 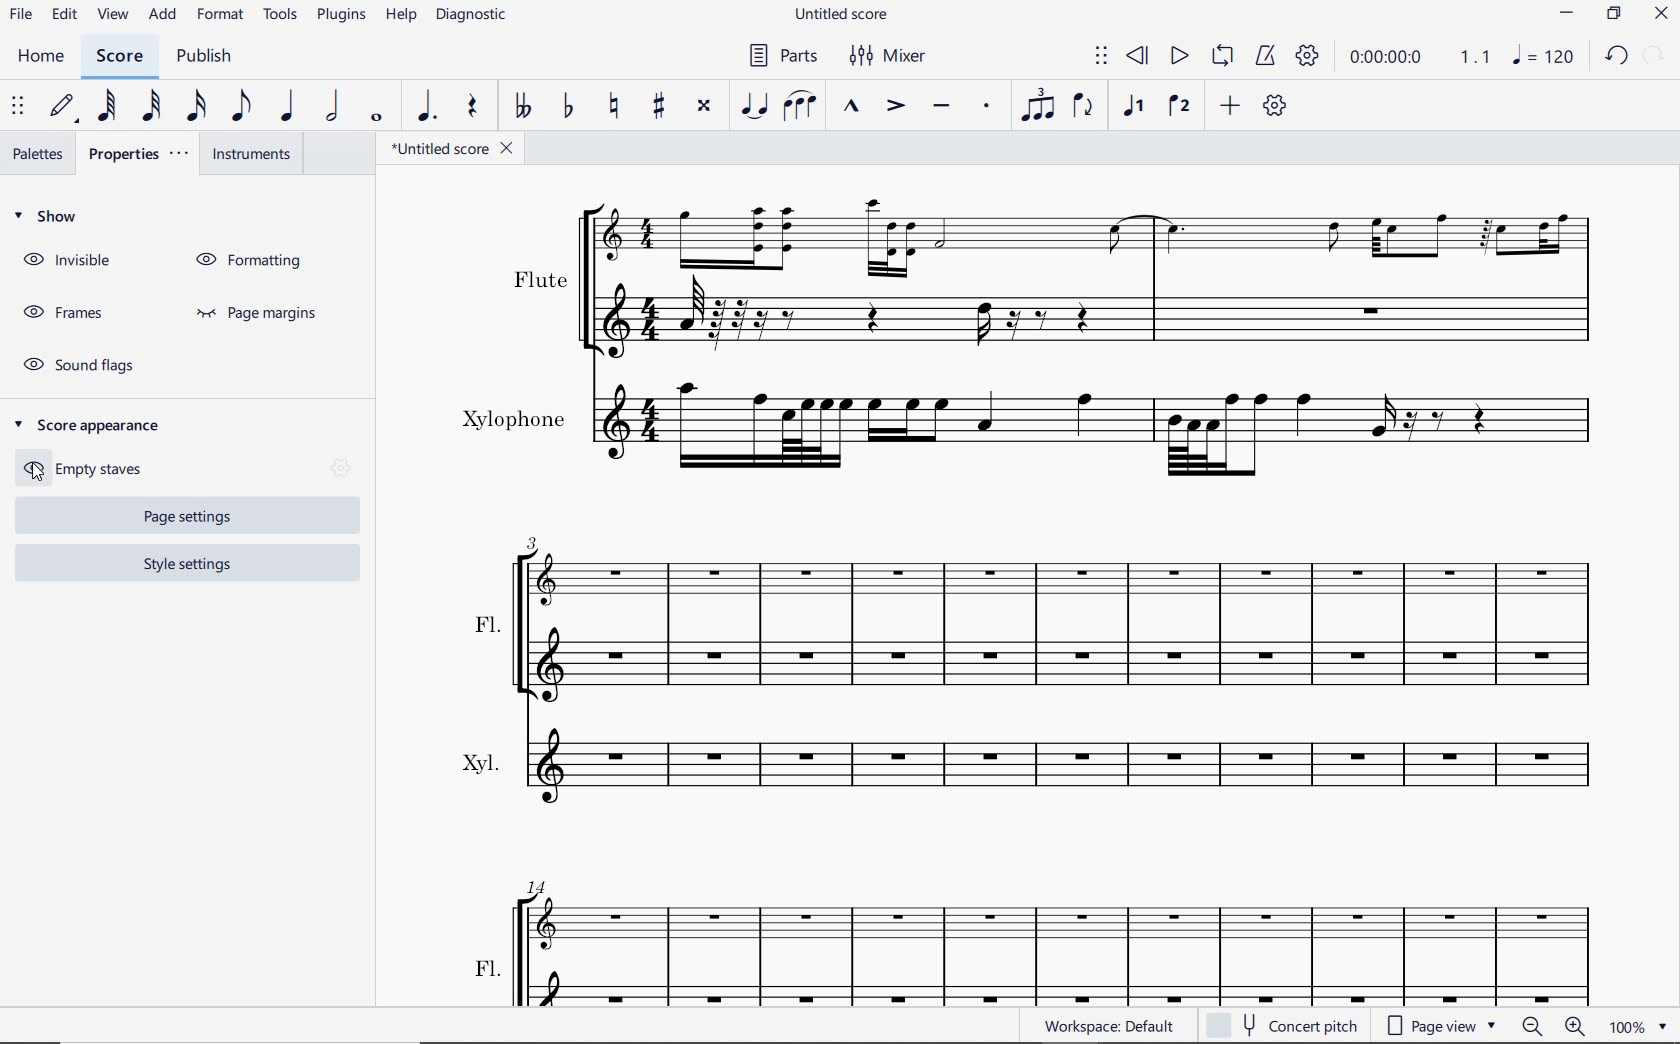 I want to click on SHOW, so click(x=47, y=218).